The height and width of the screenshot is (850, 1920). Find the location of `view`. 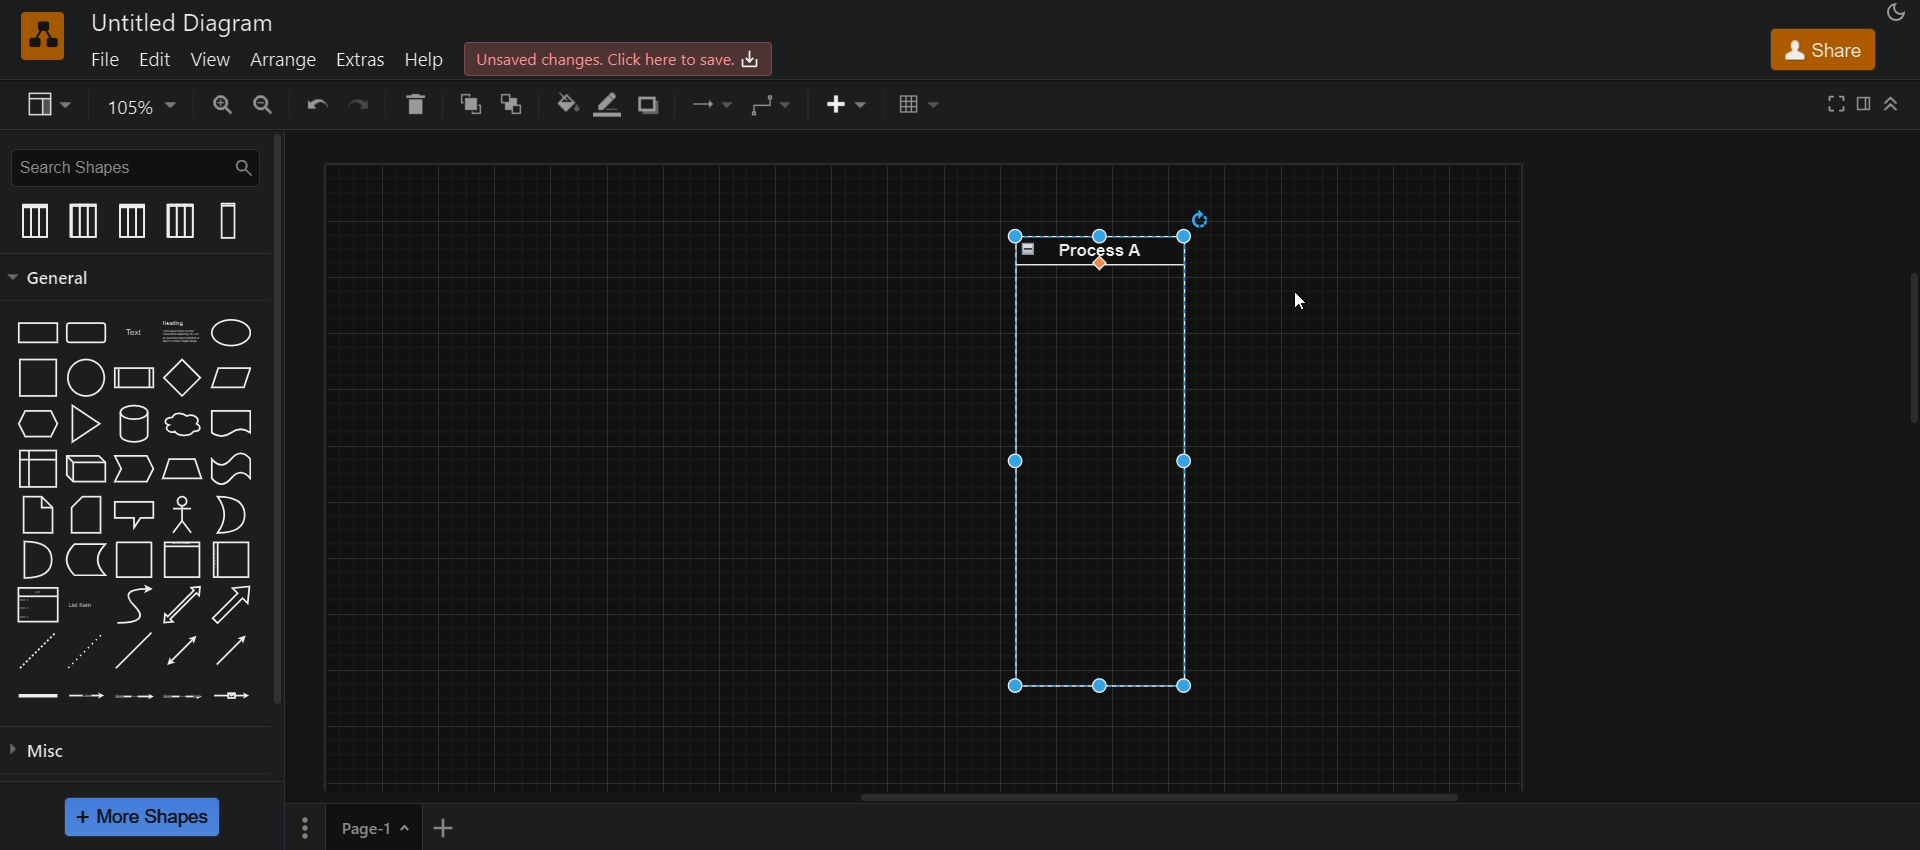

view is located at coordinates (212, 60).